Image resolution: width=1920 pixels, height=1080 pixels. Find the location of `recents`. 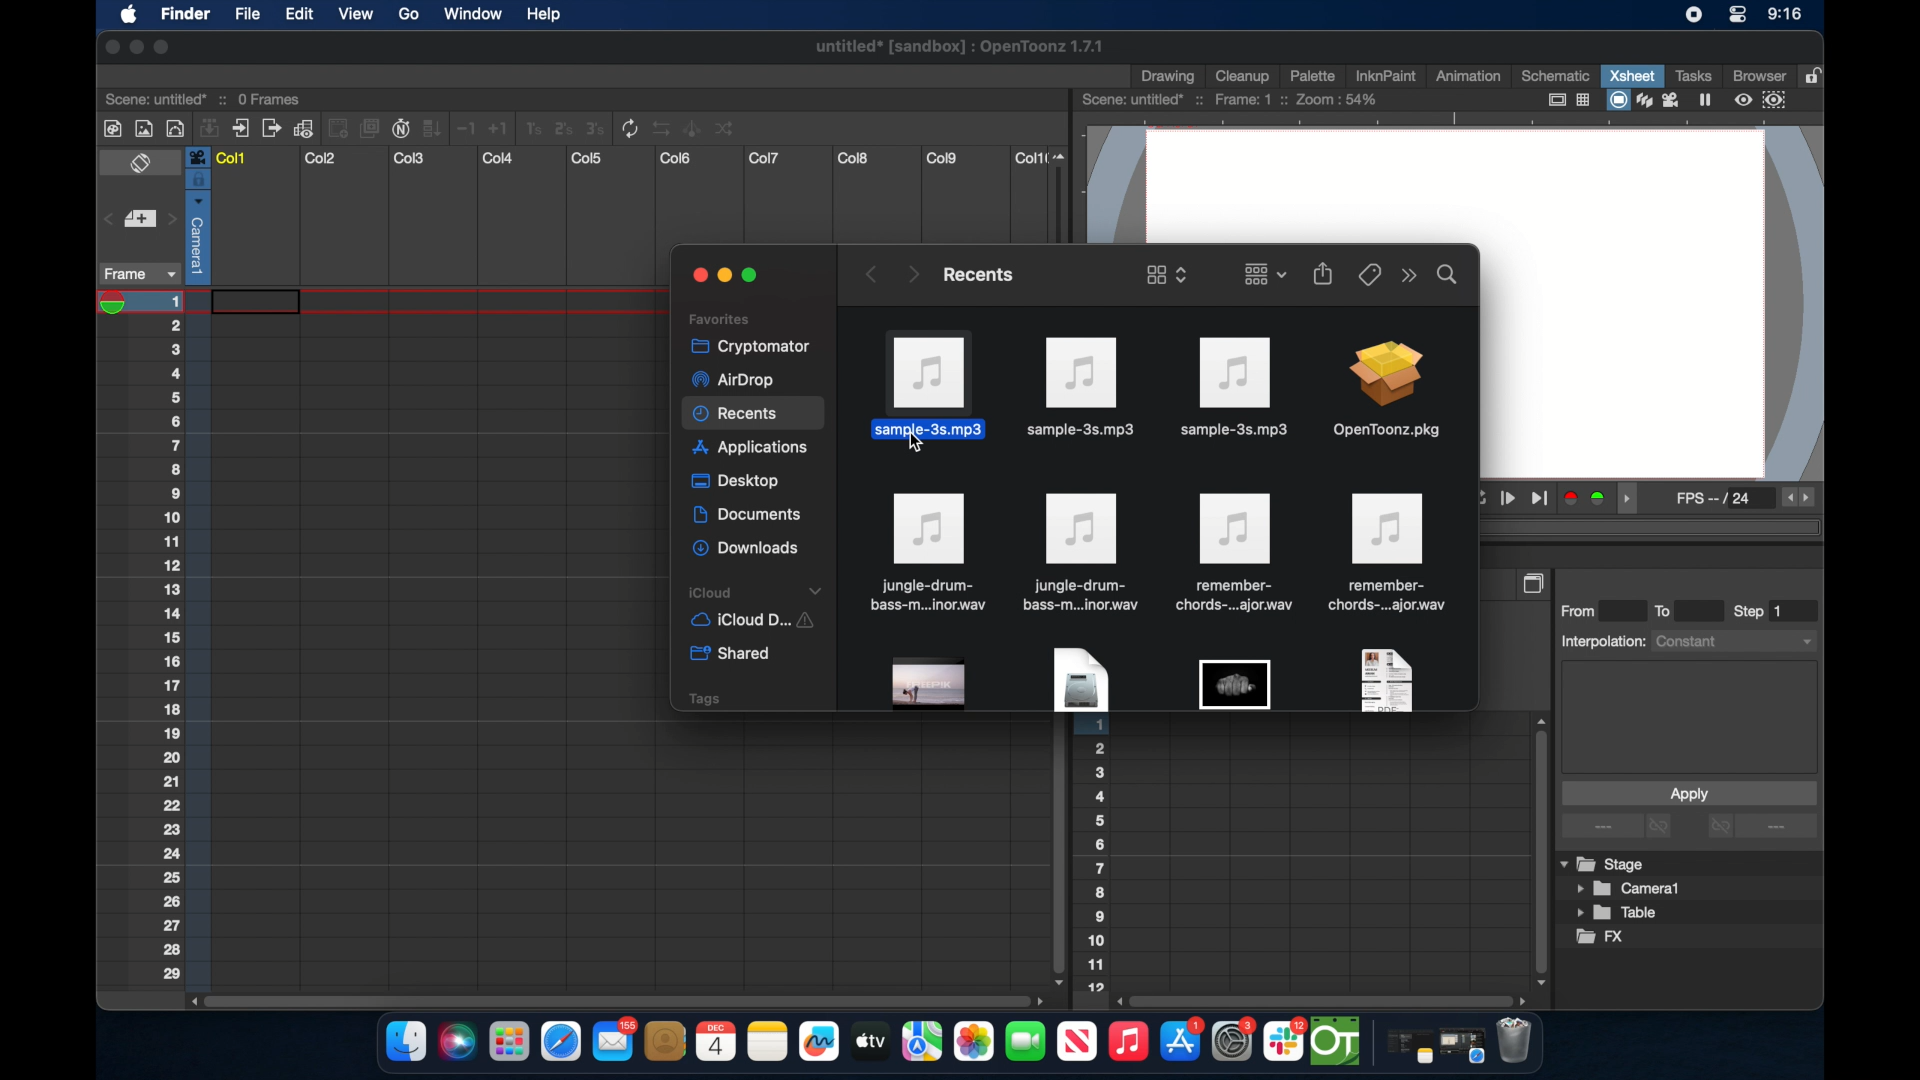

recents is located at coordinates (754, 415).